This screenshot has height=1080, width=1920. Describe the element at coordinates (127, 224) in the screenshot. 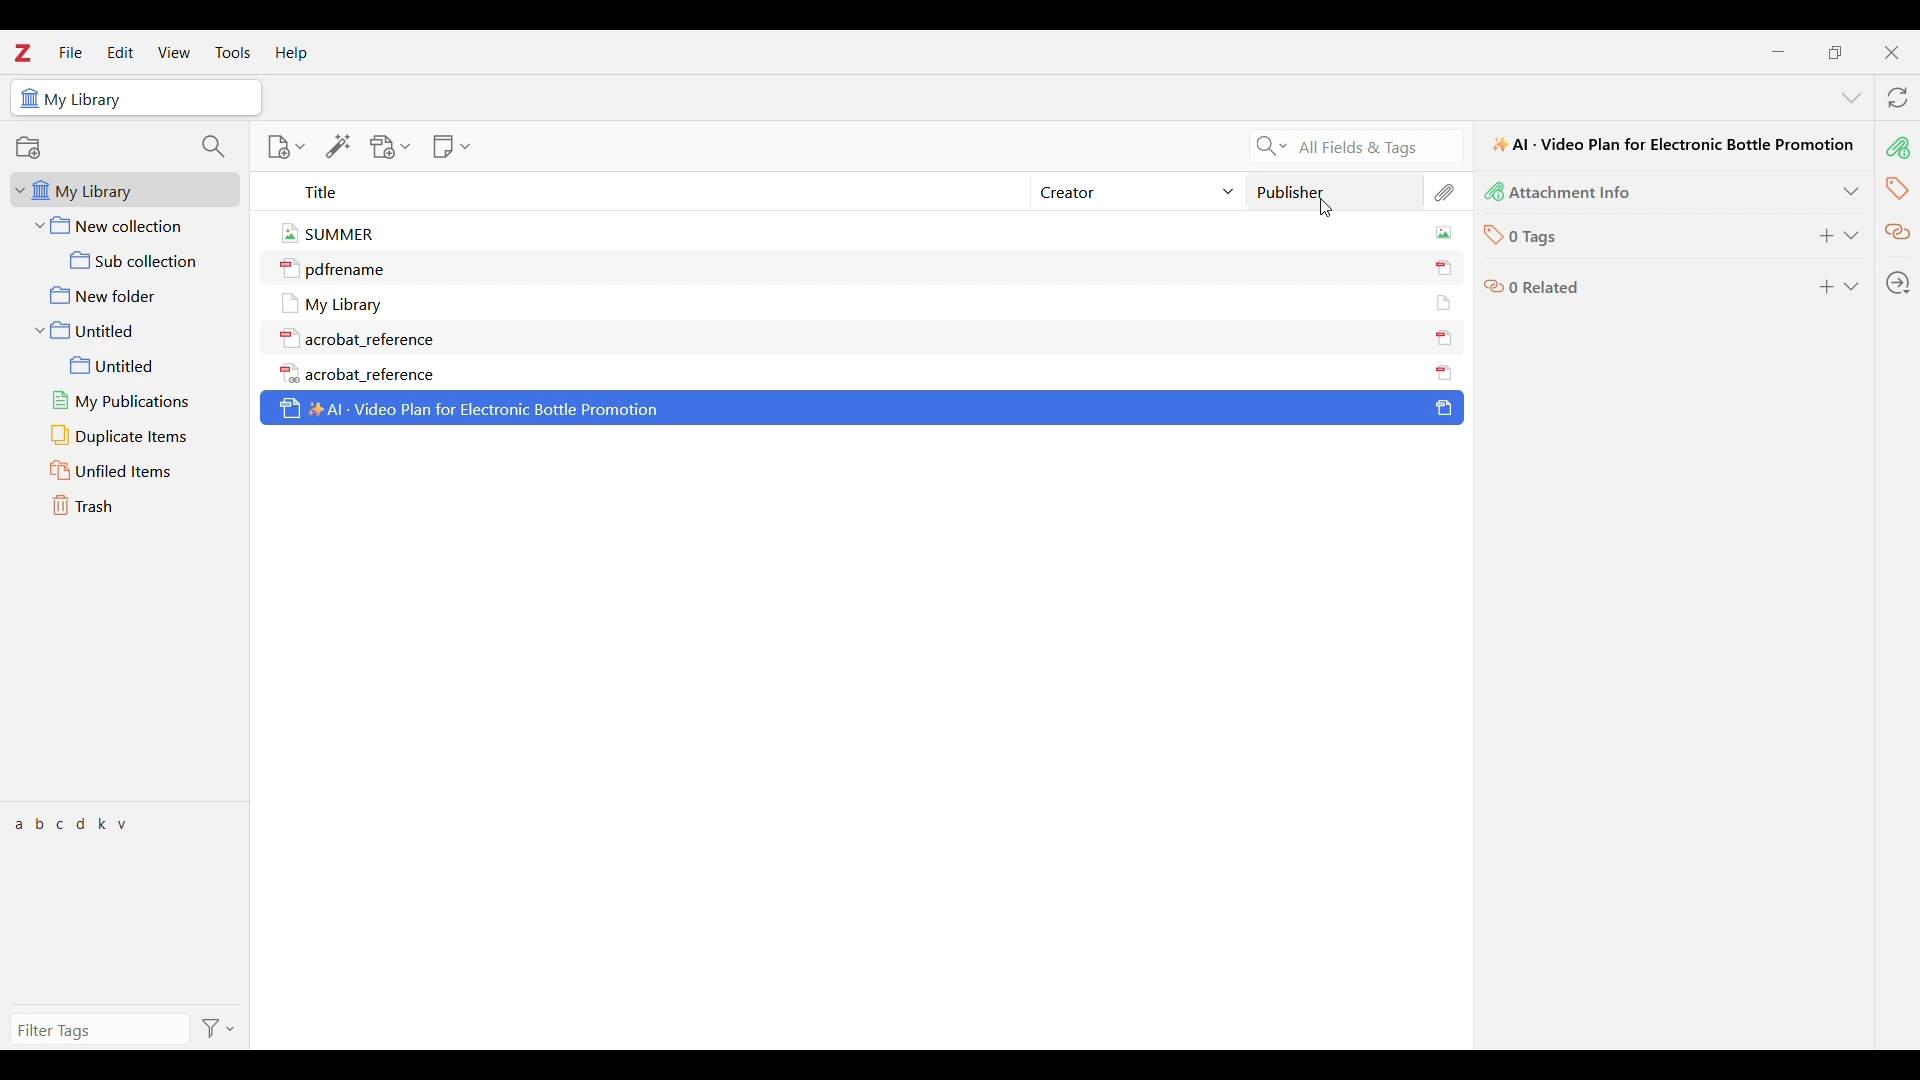

I see `New collection` at that location.